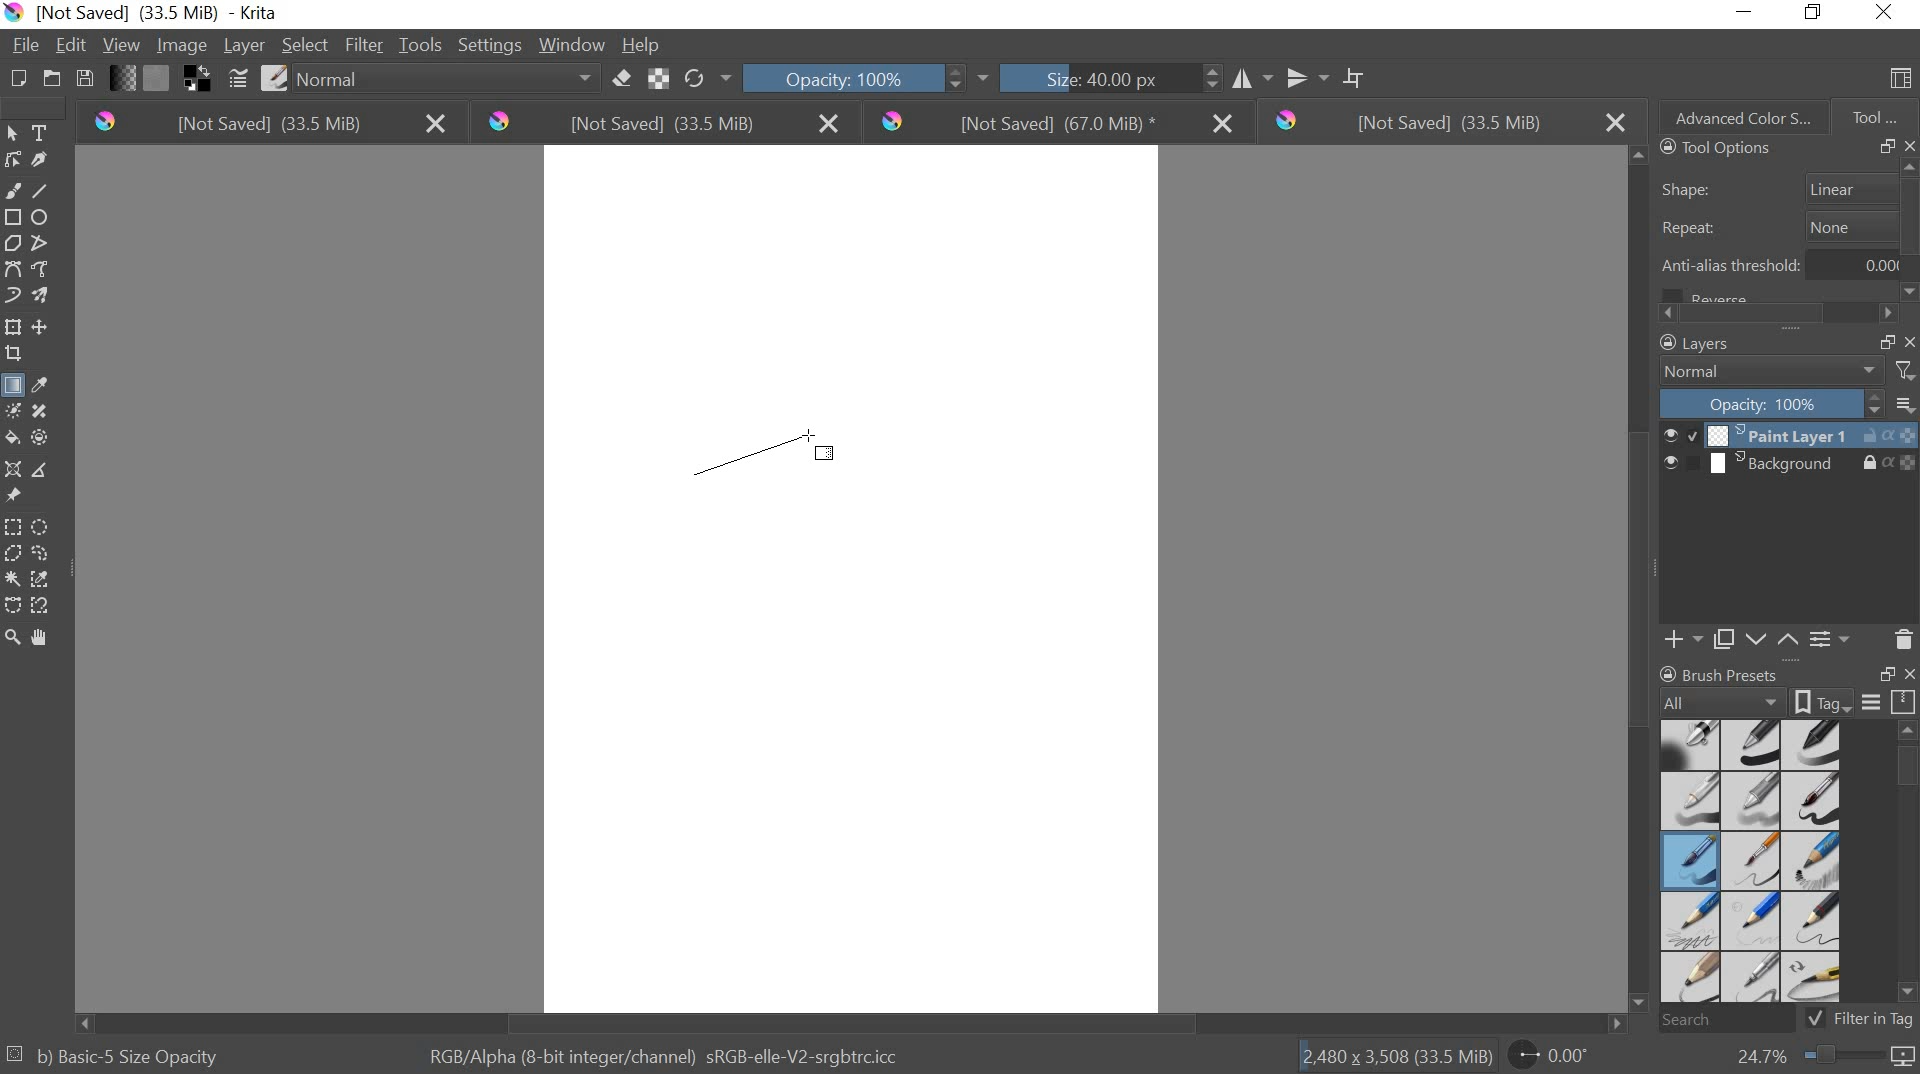  I want to click on OPACITY 100%, so click(854, 77).